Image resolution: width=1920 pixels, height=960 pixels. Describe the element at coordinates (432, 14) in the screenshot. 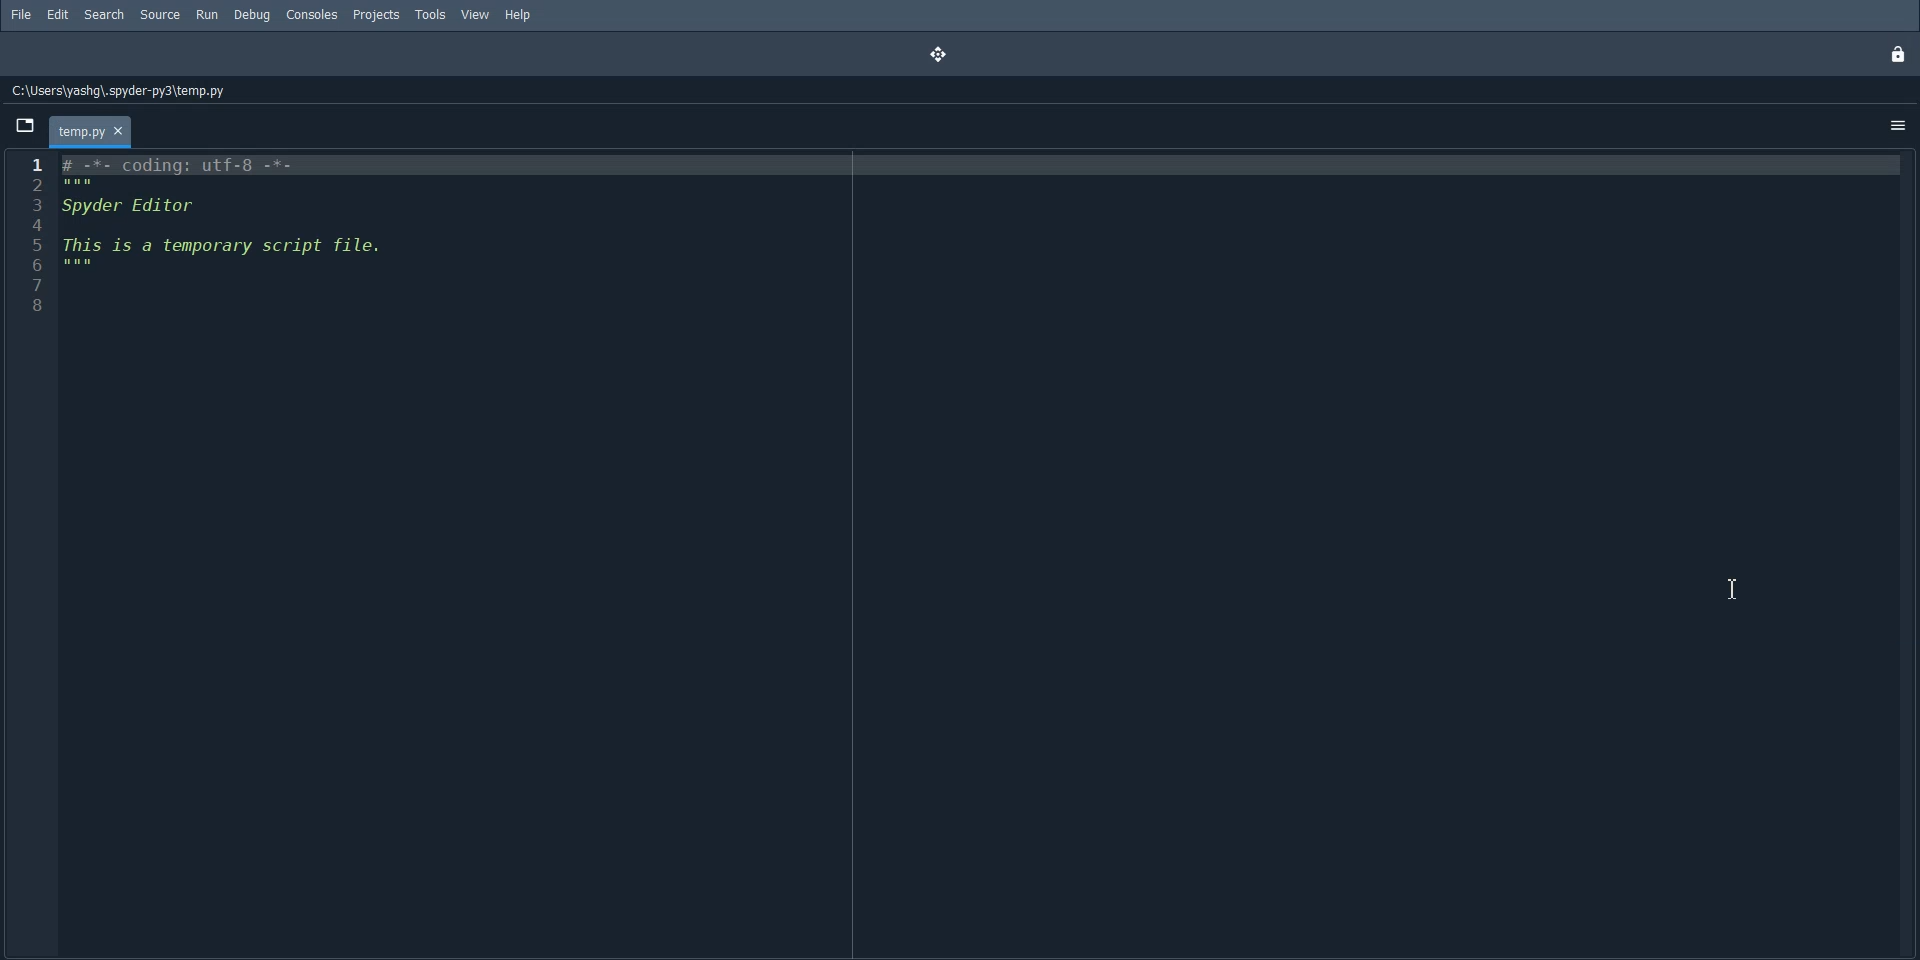

I see `Tools` at that location.